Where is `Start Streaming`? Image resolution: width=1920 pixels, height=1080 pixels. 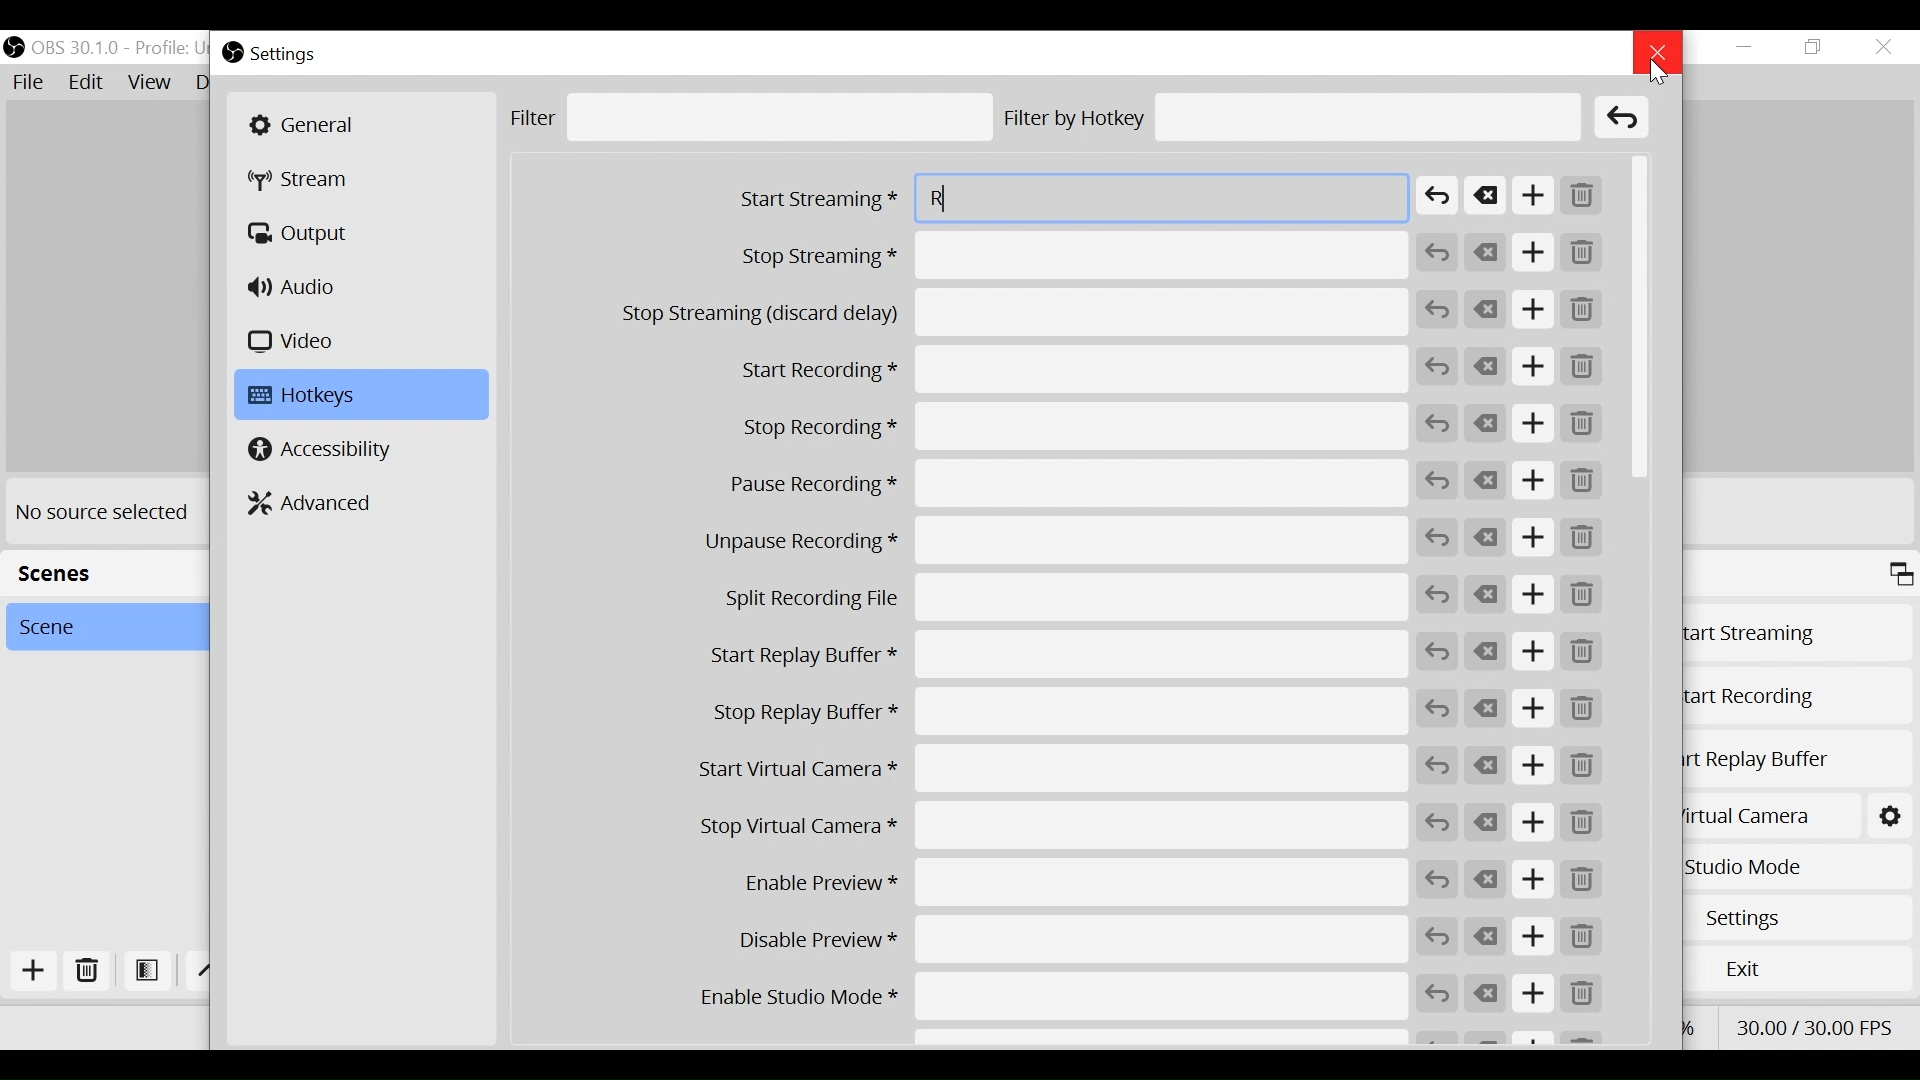 Start Streaming is located at coordinates (1790, 631).